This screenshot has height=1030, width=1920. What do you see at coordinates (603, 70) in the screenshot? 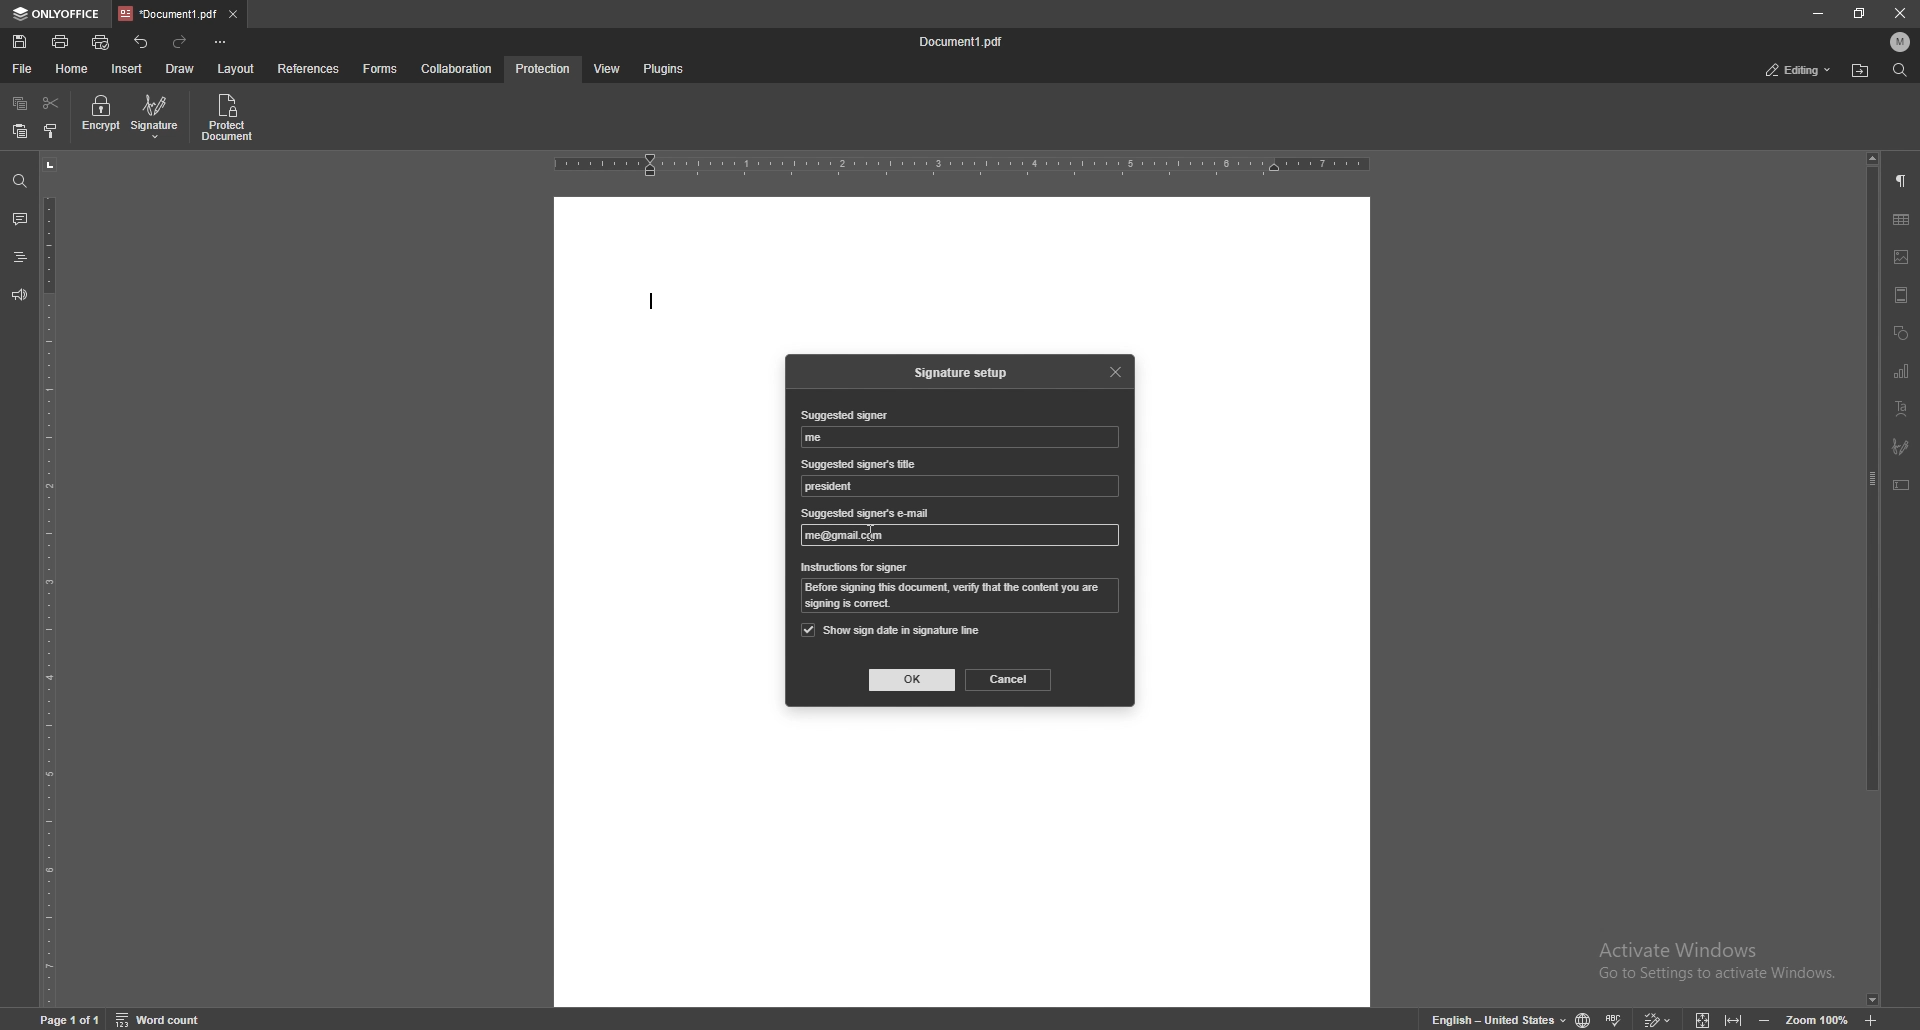
I see `view` at bounding box center [603, 70].